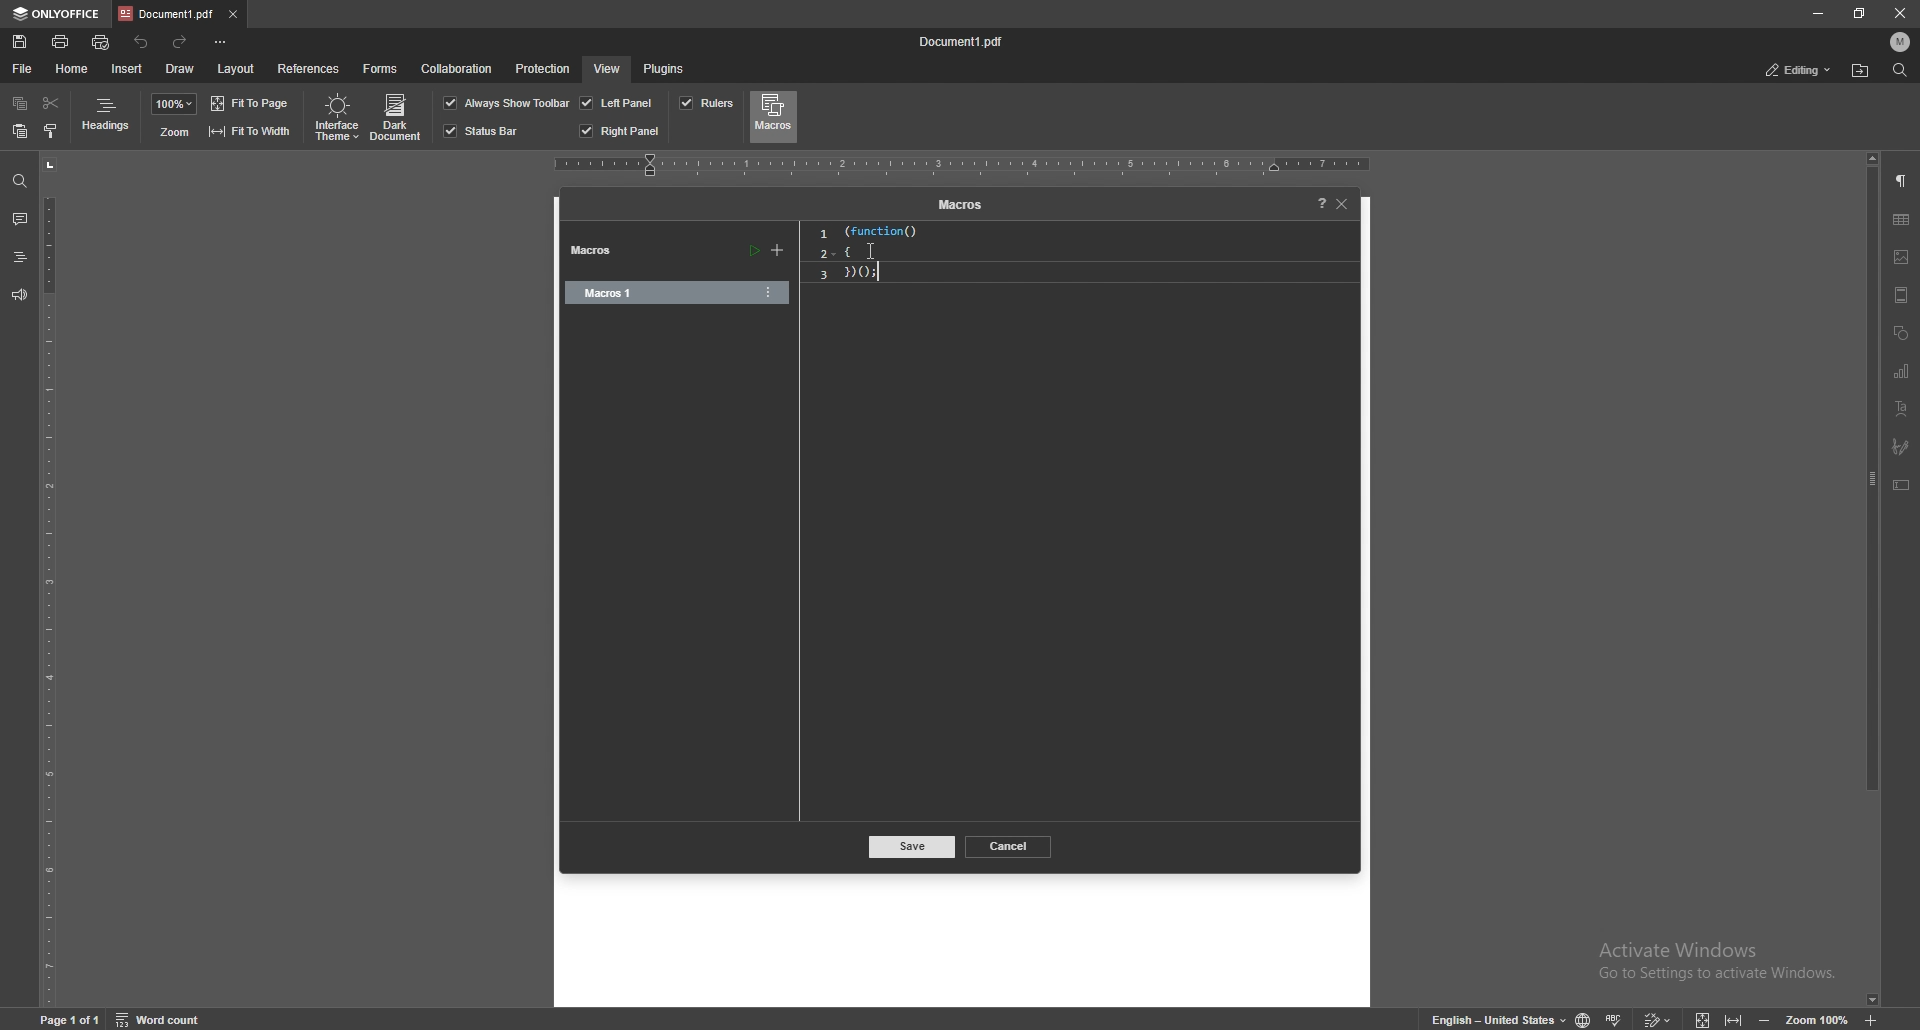 This screenshot has height=1030, width=1920. What do you see at coordinates (398, 118) in the screenshot?
I see `dark document` at bounding box center [398, 118].